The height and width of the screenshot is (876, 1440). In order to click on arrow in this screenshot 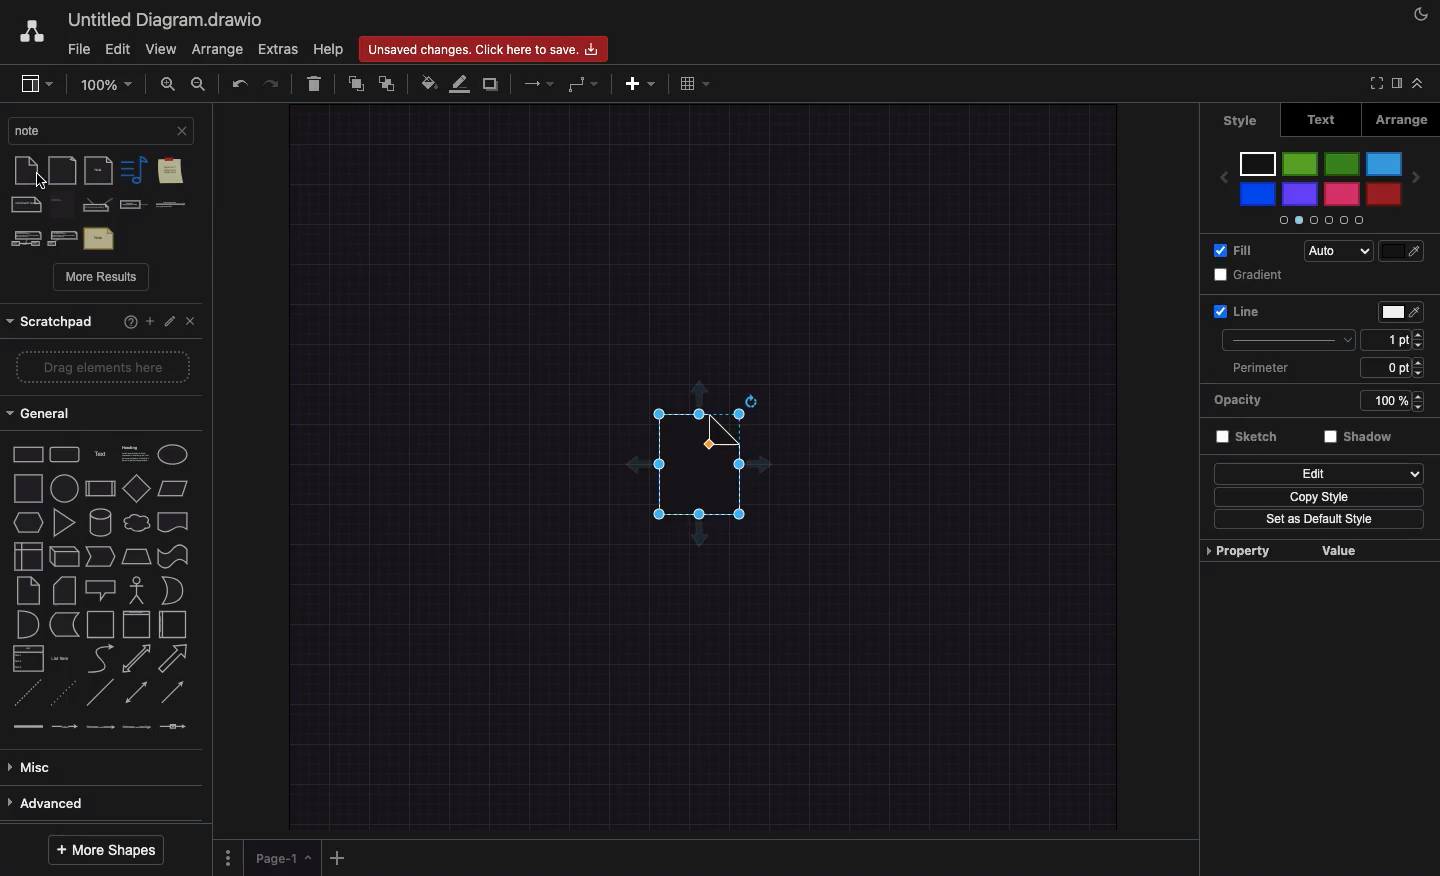, I will do `click(174, 658)`.